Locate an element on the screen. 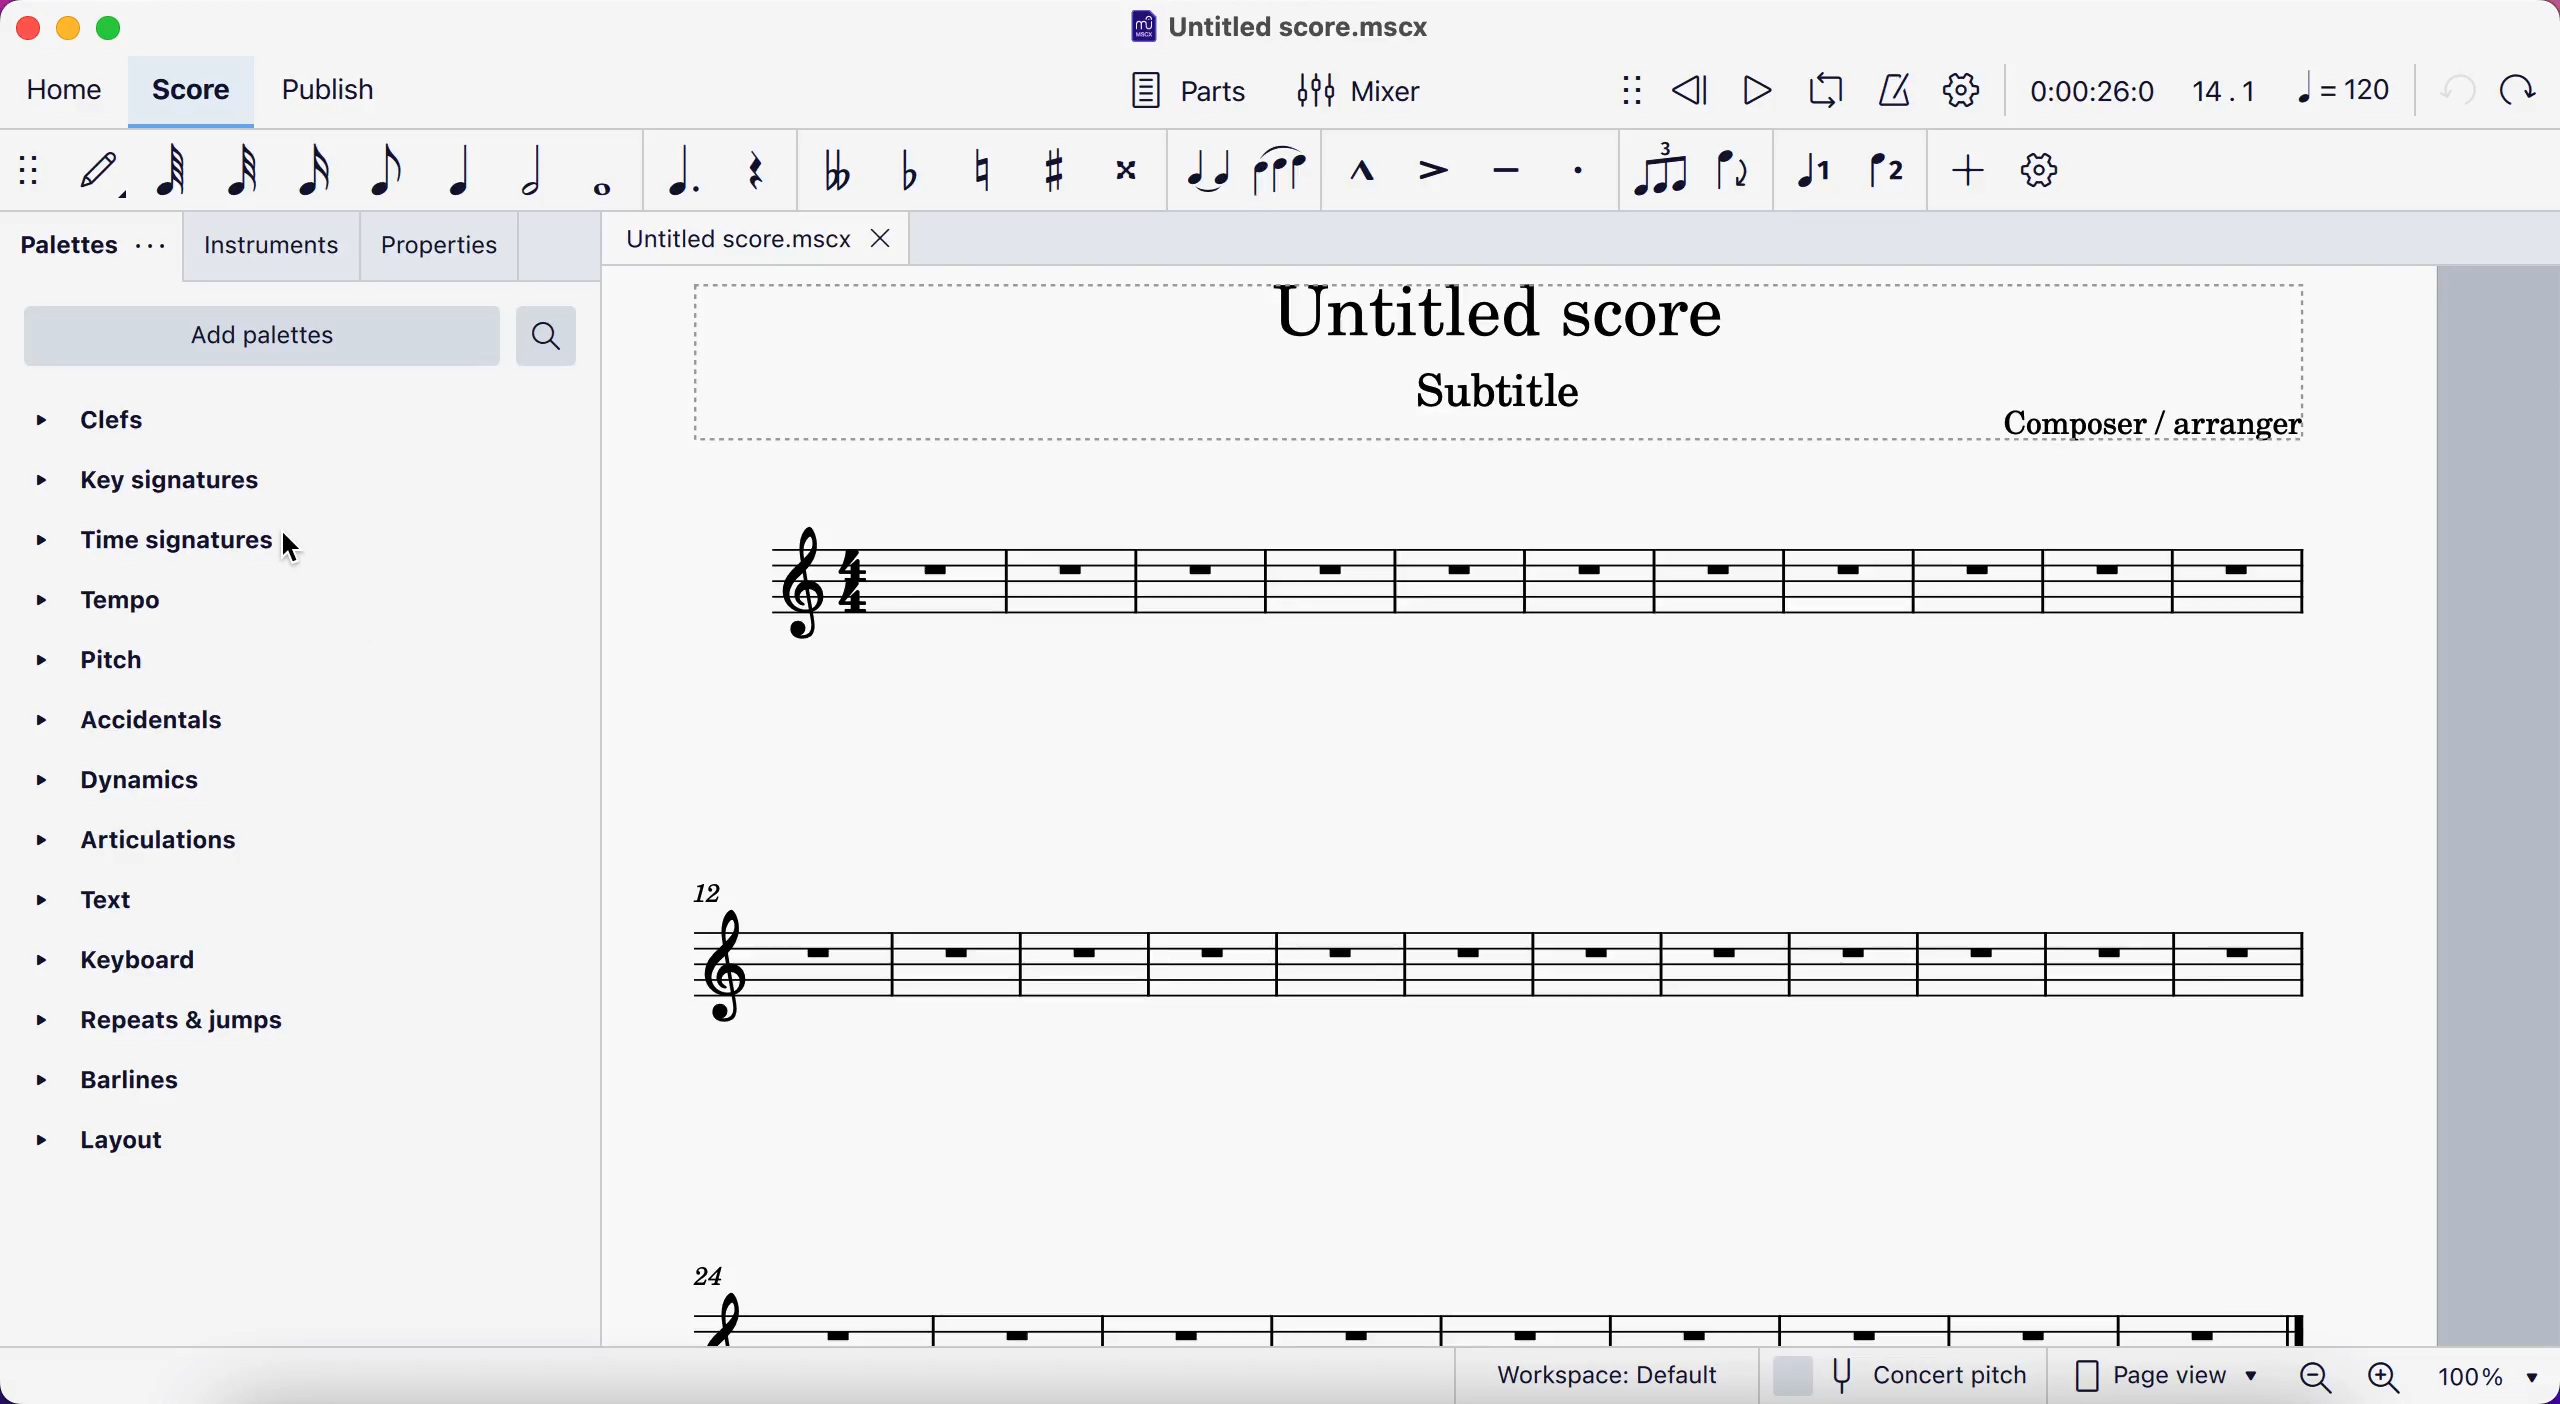 The width and height of the screenshot is (2560, 1404). keyboard is located at coordinates (134, 961).